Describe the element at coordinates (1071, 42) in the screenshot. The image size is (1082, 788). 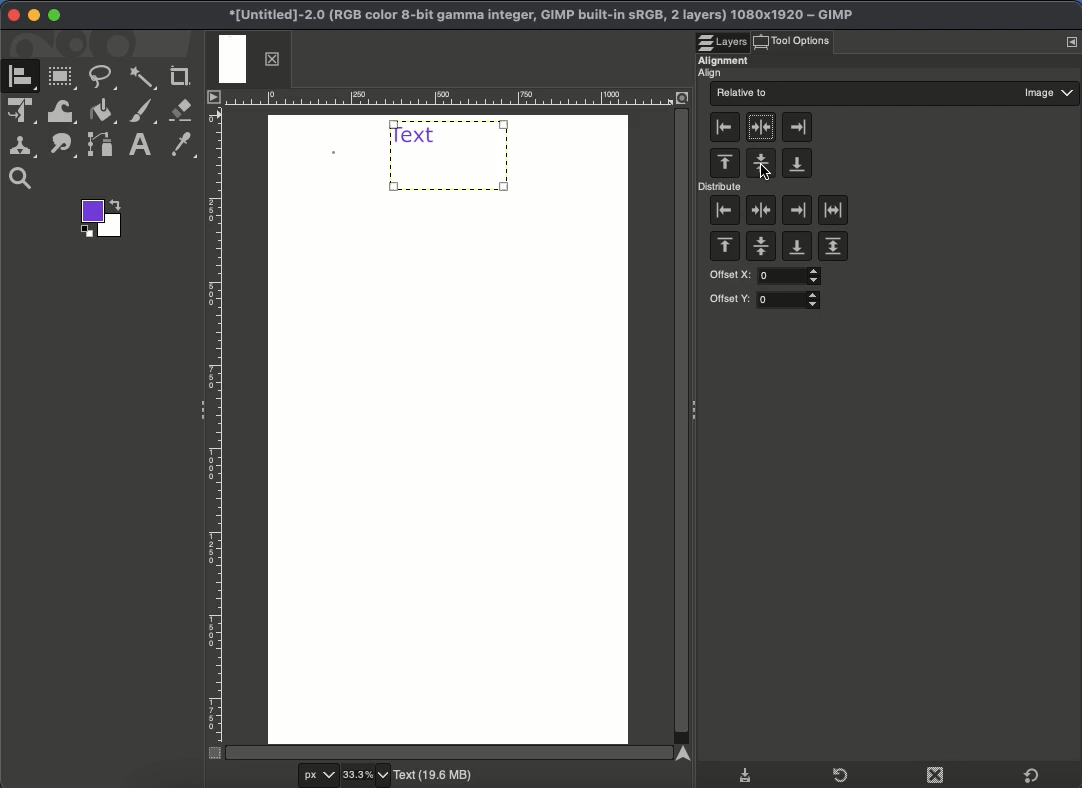
I see `Menu` at that location.